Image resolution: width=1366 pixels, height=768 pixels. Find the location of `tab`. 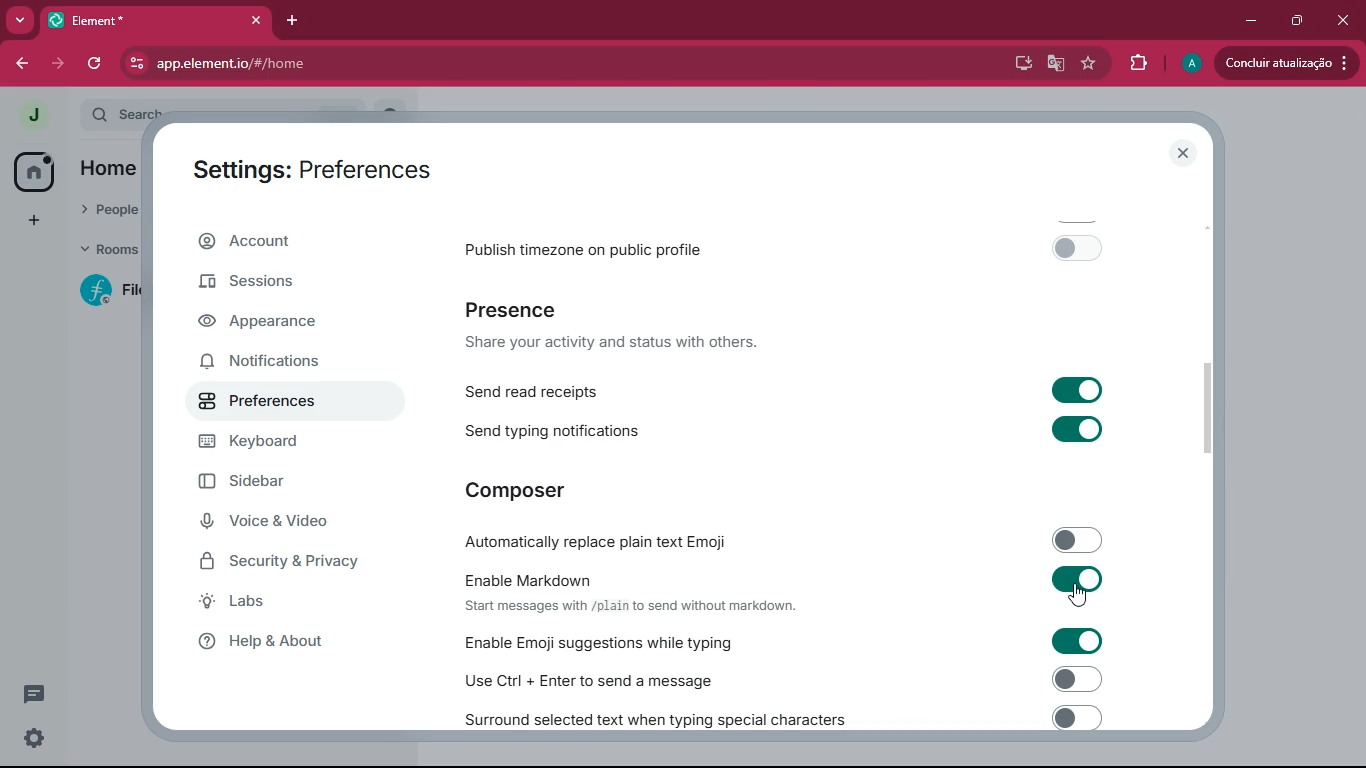

tab is located at coordinates (157, 20).